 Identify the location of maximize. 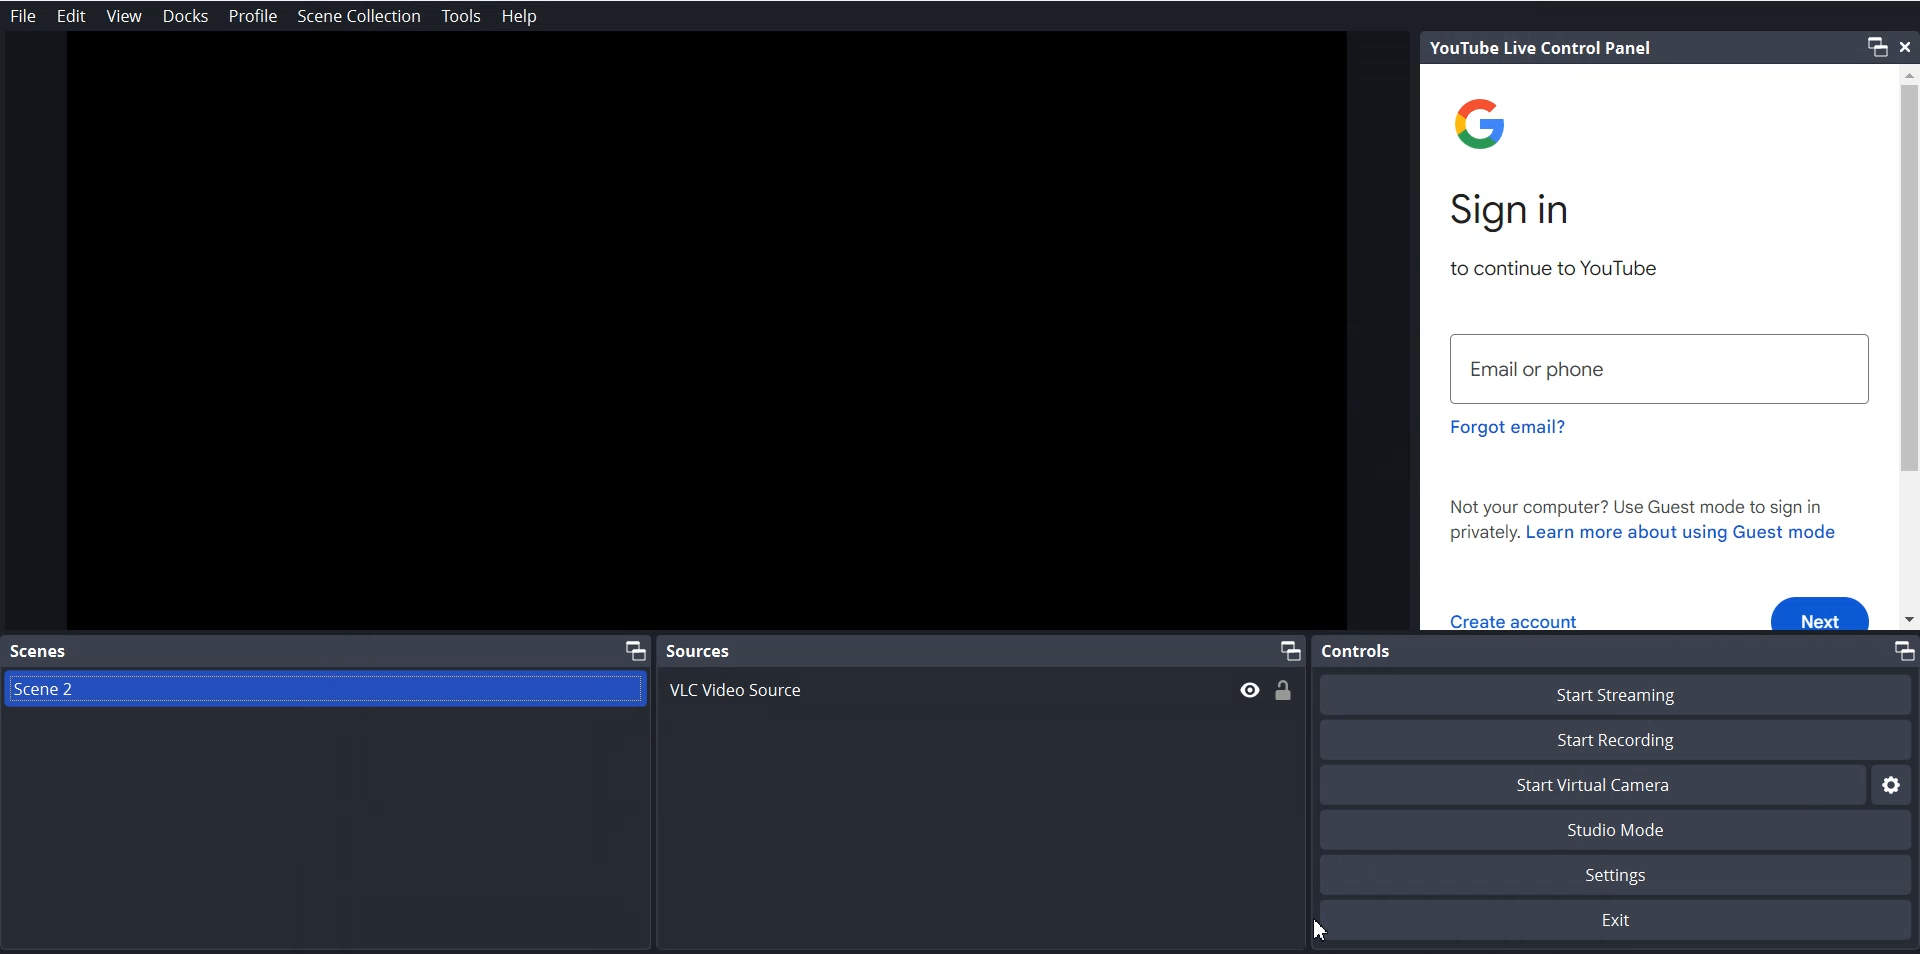
(1879, 47).